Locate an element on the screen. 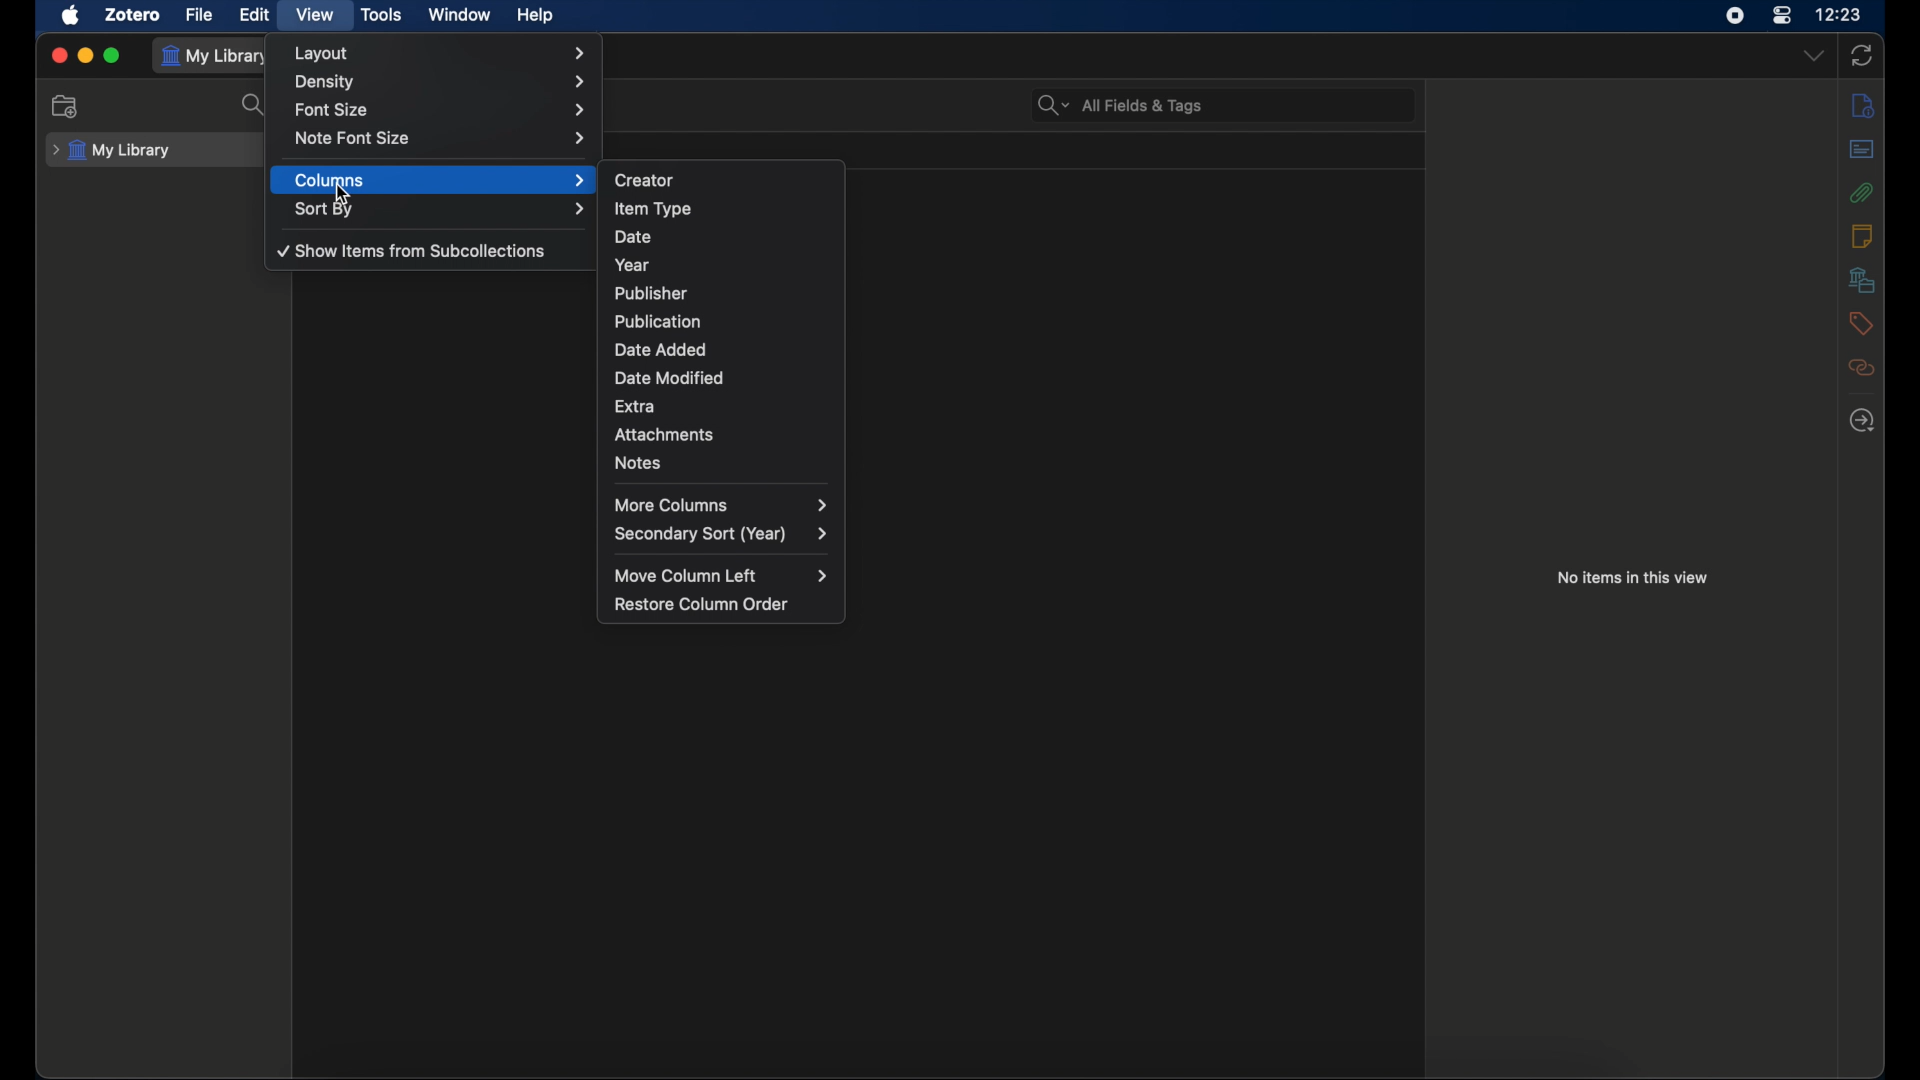  attachments is located at coordinates (1861, 192).